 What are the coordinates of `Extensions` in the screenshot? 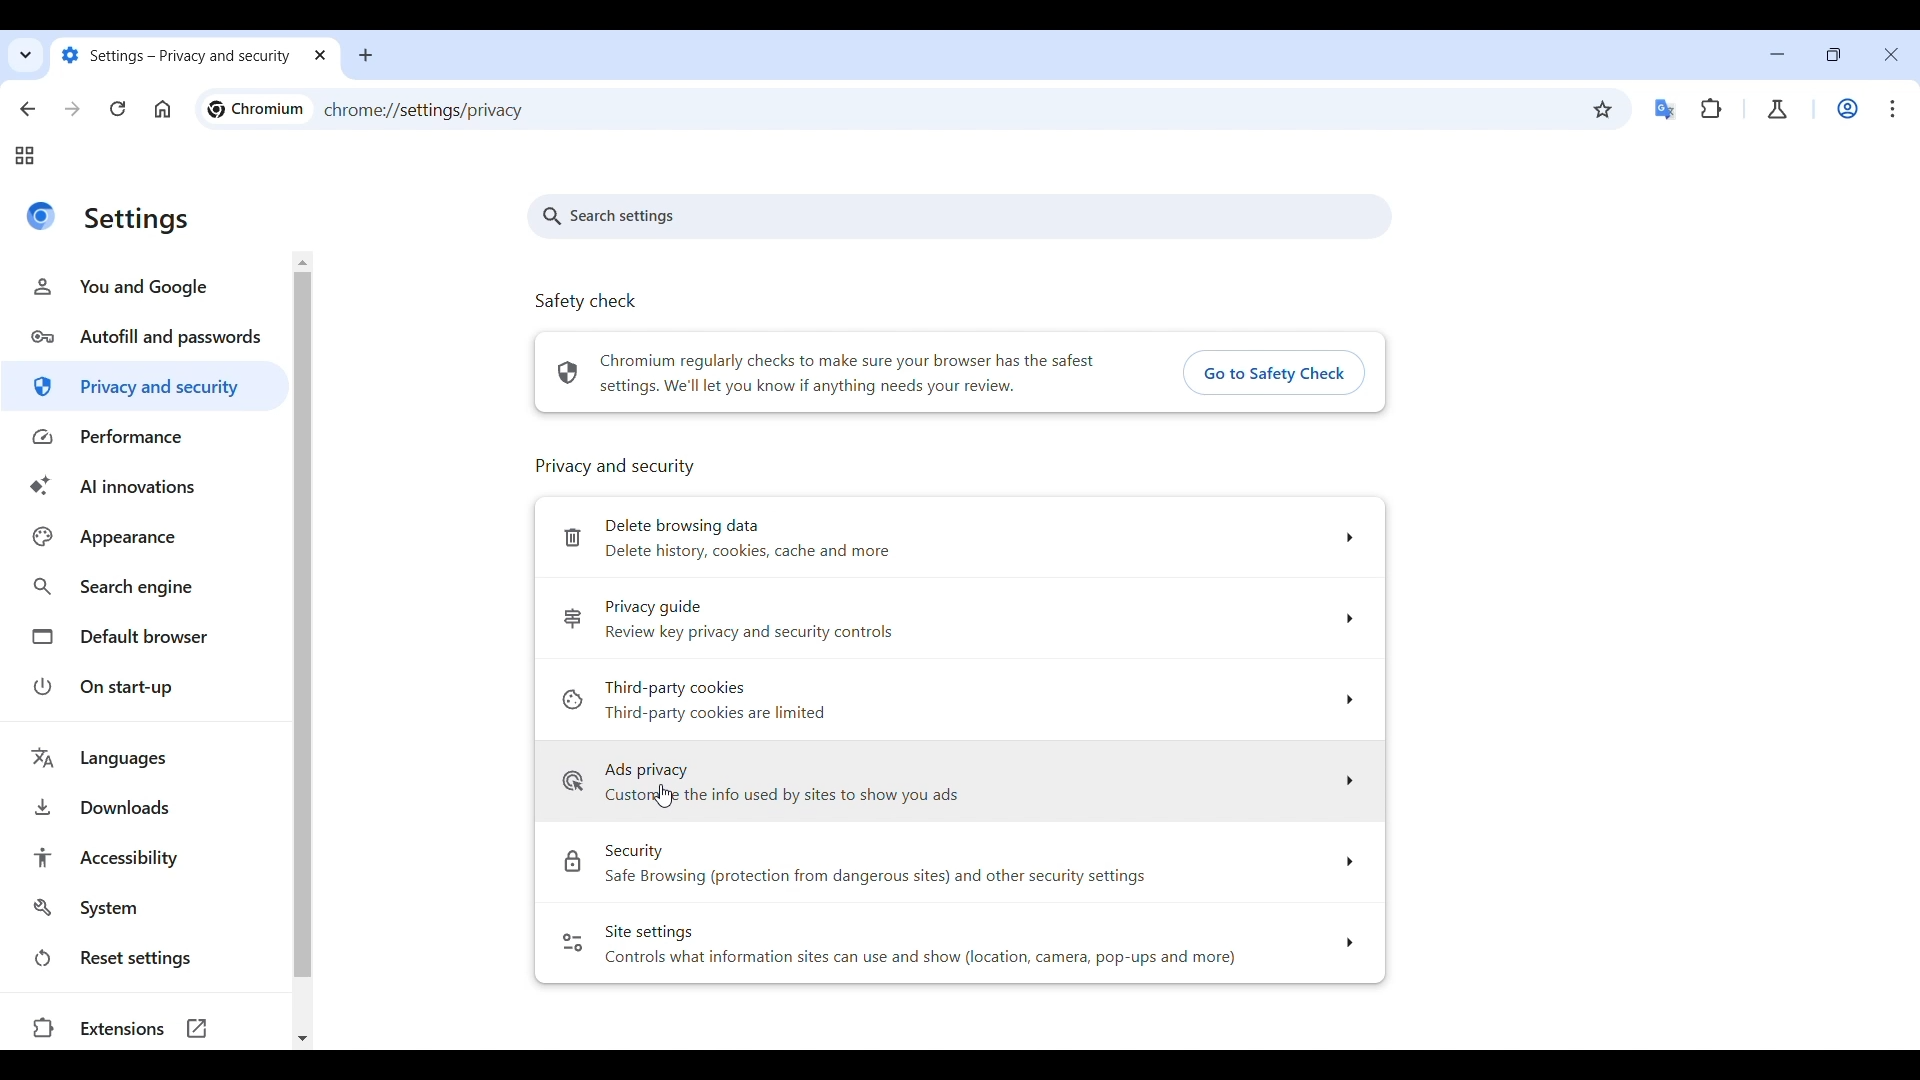 It's located at (1711, 108).